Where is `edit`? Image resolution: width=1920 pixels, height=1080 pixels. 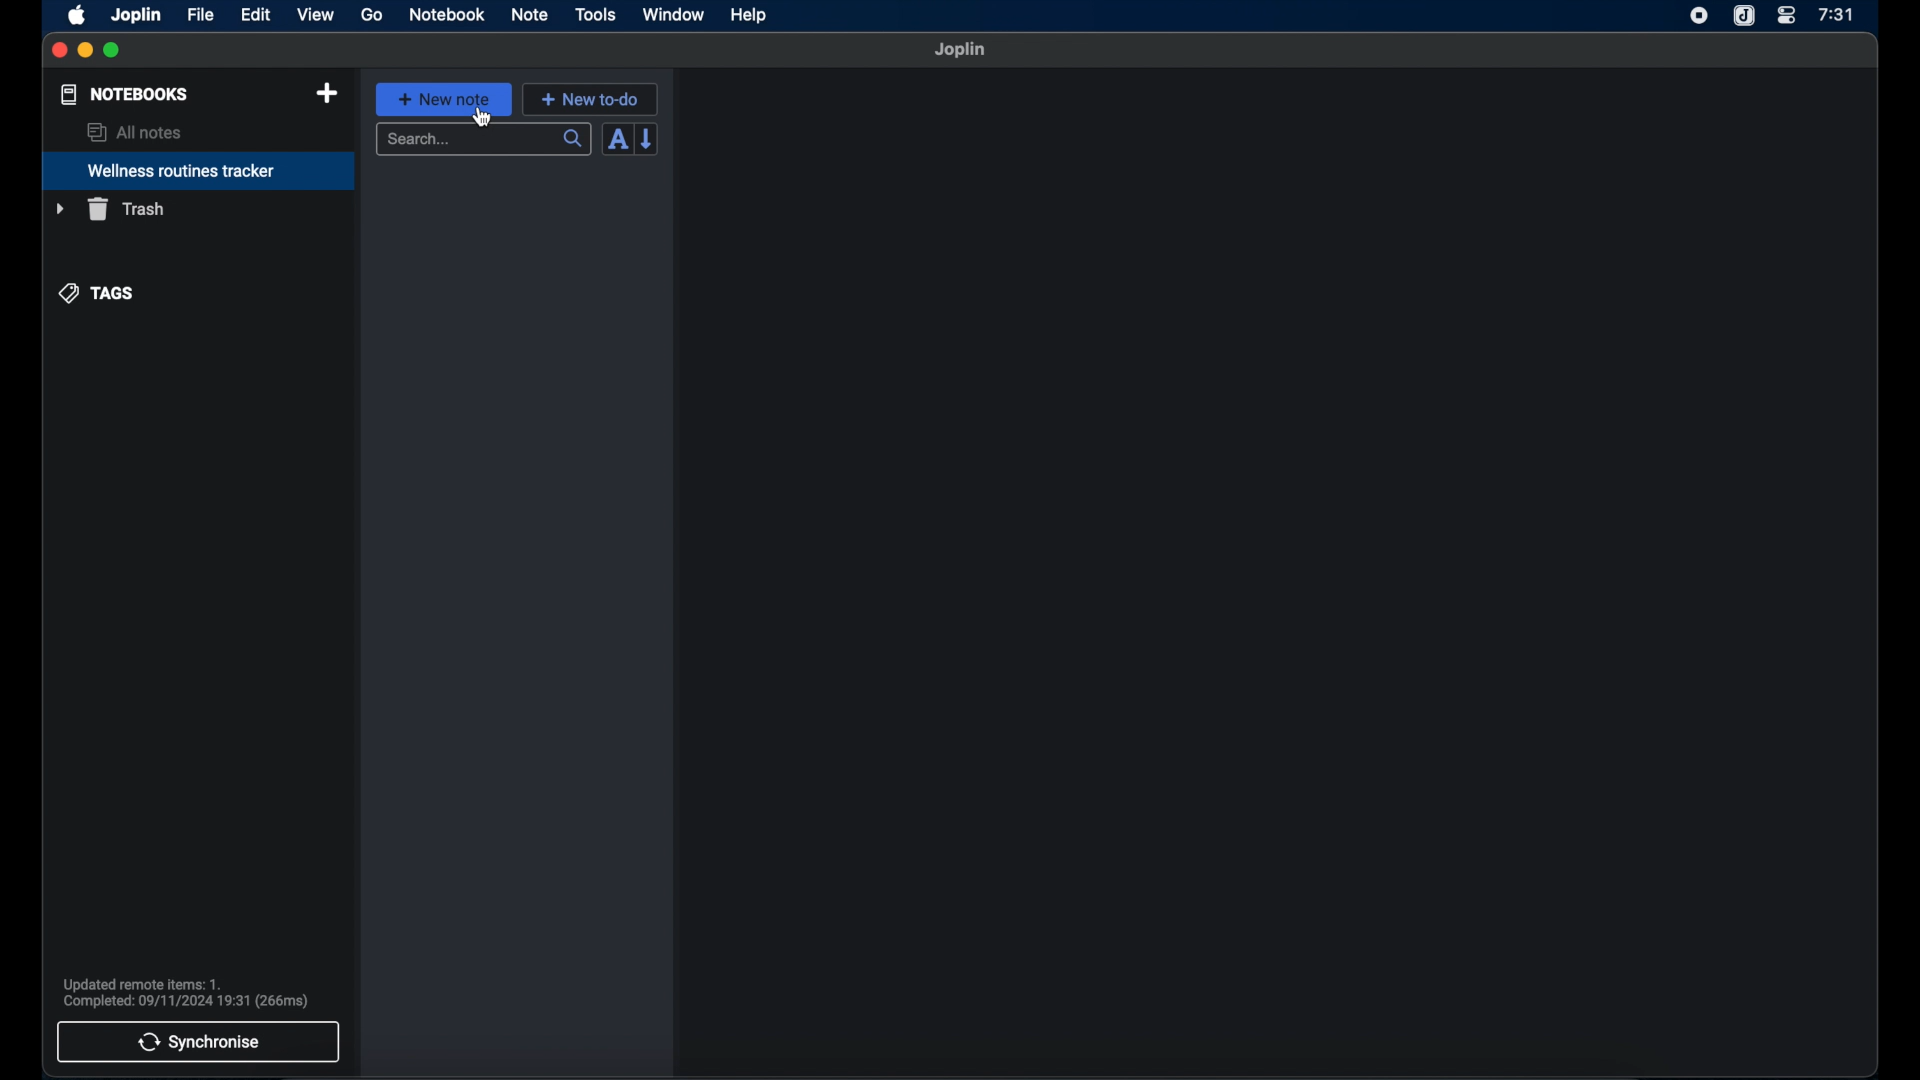 edit is located at coordinates (255, 15).